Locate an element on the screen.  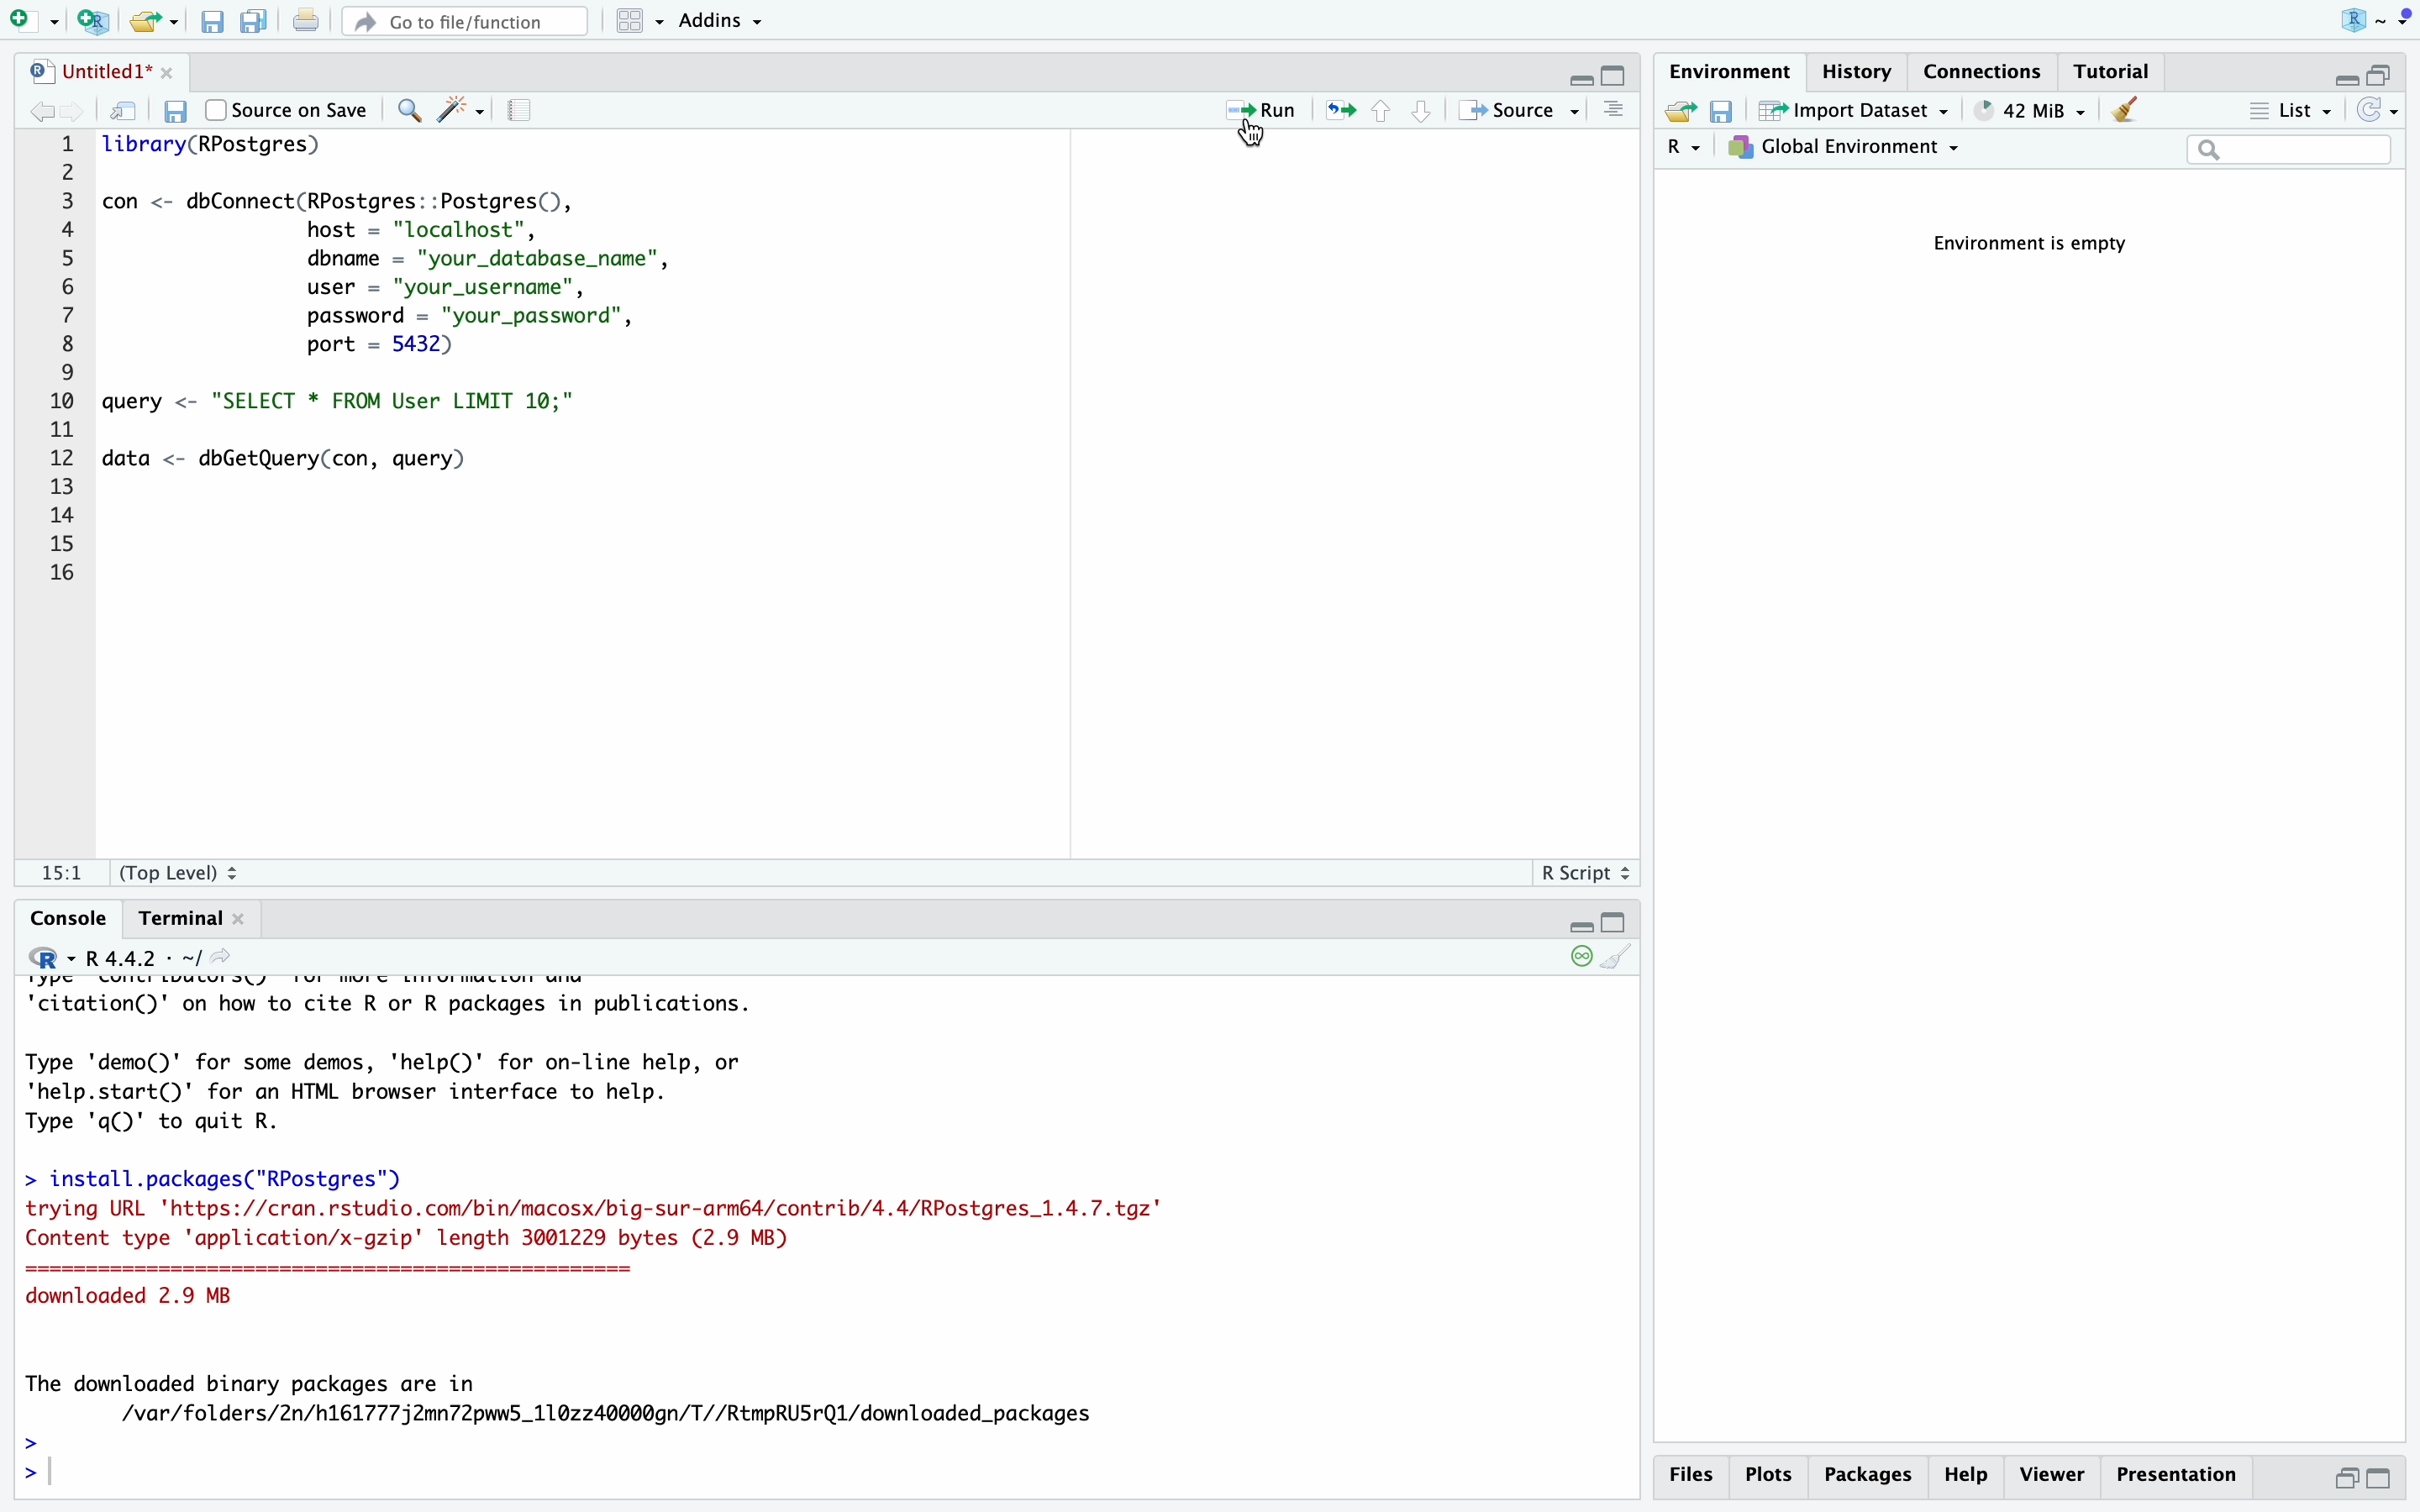
go to next section/chunk is located at coordinates (1425, 119).